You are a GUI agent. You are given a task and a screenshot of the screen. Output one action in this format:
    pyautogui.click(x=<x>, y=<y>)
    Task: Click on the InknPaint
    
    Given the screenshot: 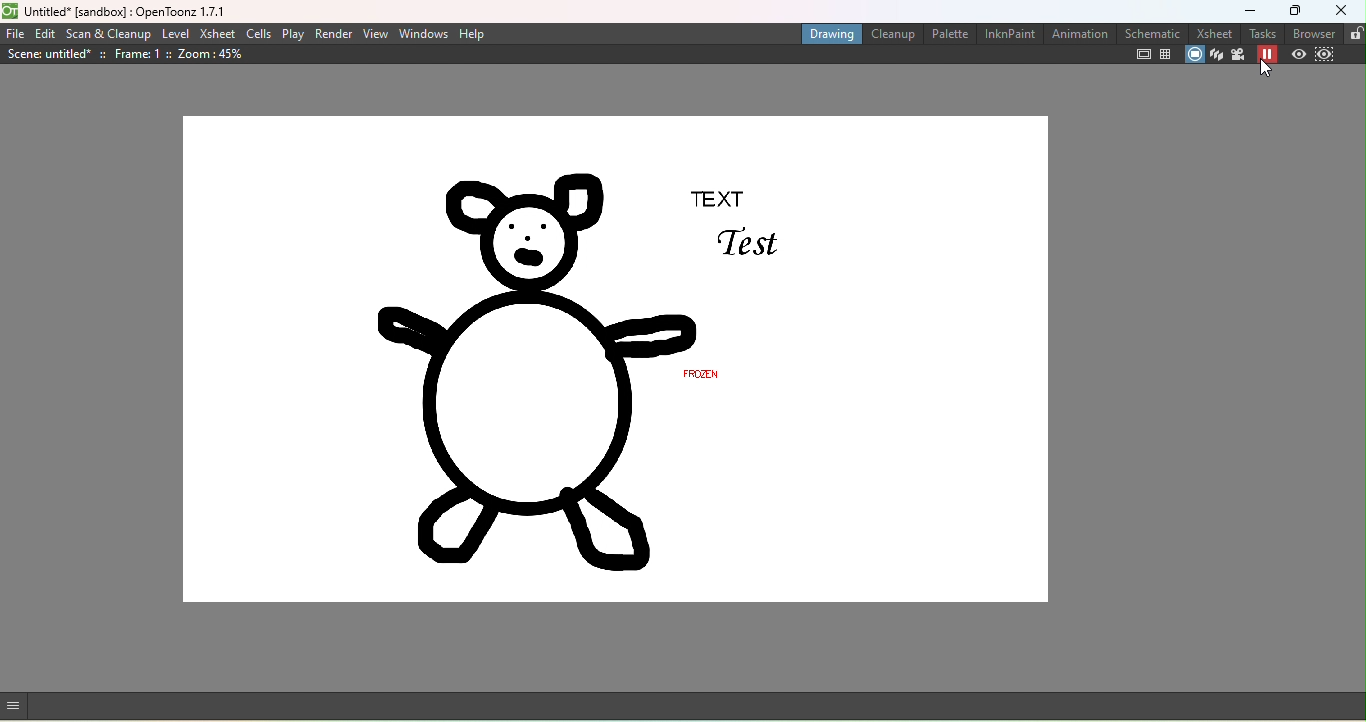 What is the action you would take?
    pyautogui.click(x=1011, y=35)
    